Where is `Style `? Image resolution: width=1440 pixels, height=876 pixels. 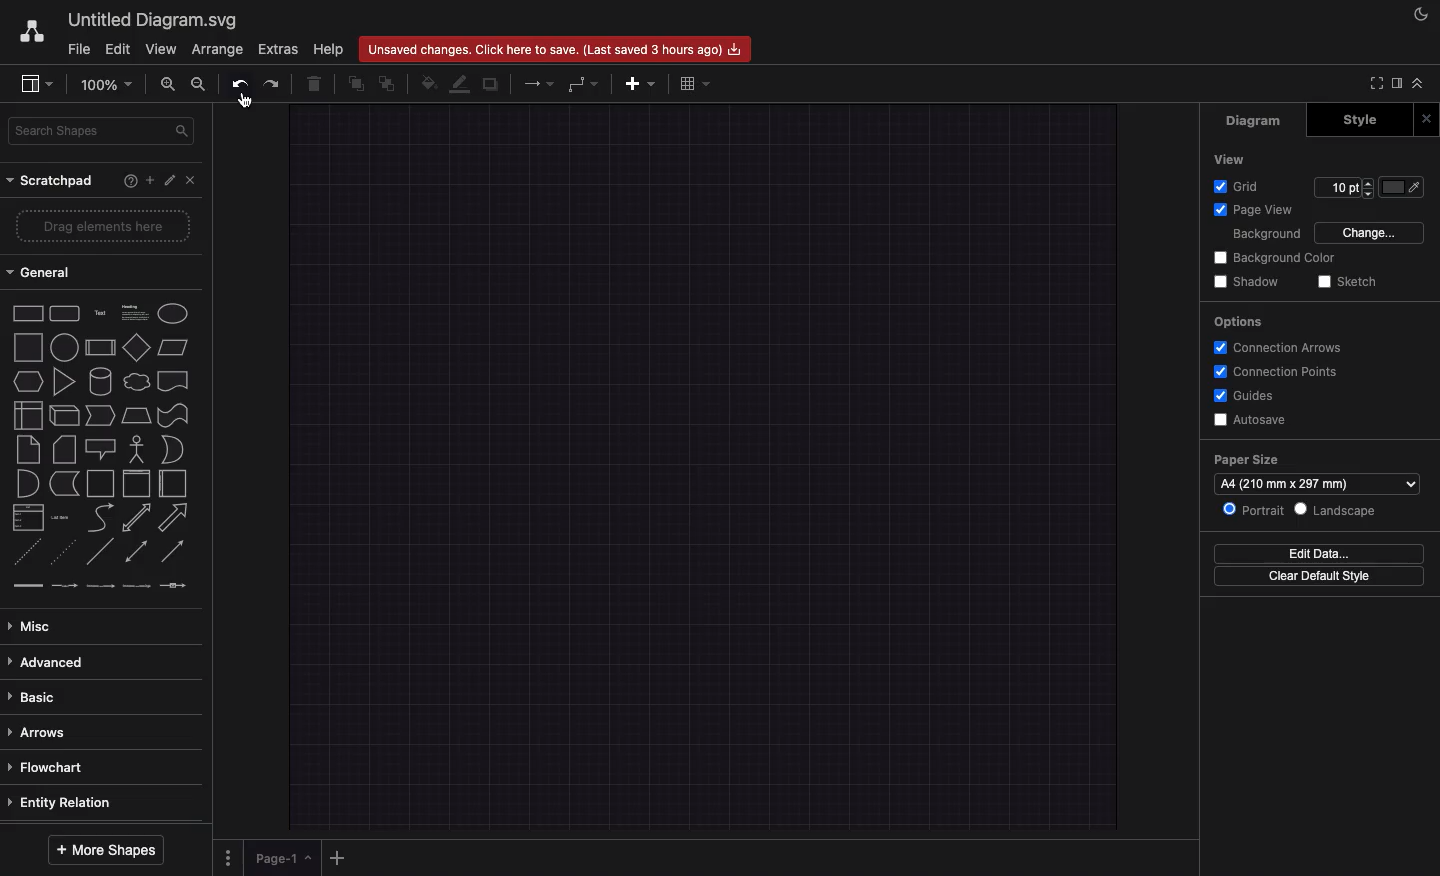
Style  is located at coordinates (1360, 118).